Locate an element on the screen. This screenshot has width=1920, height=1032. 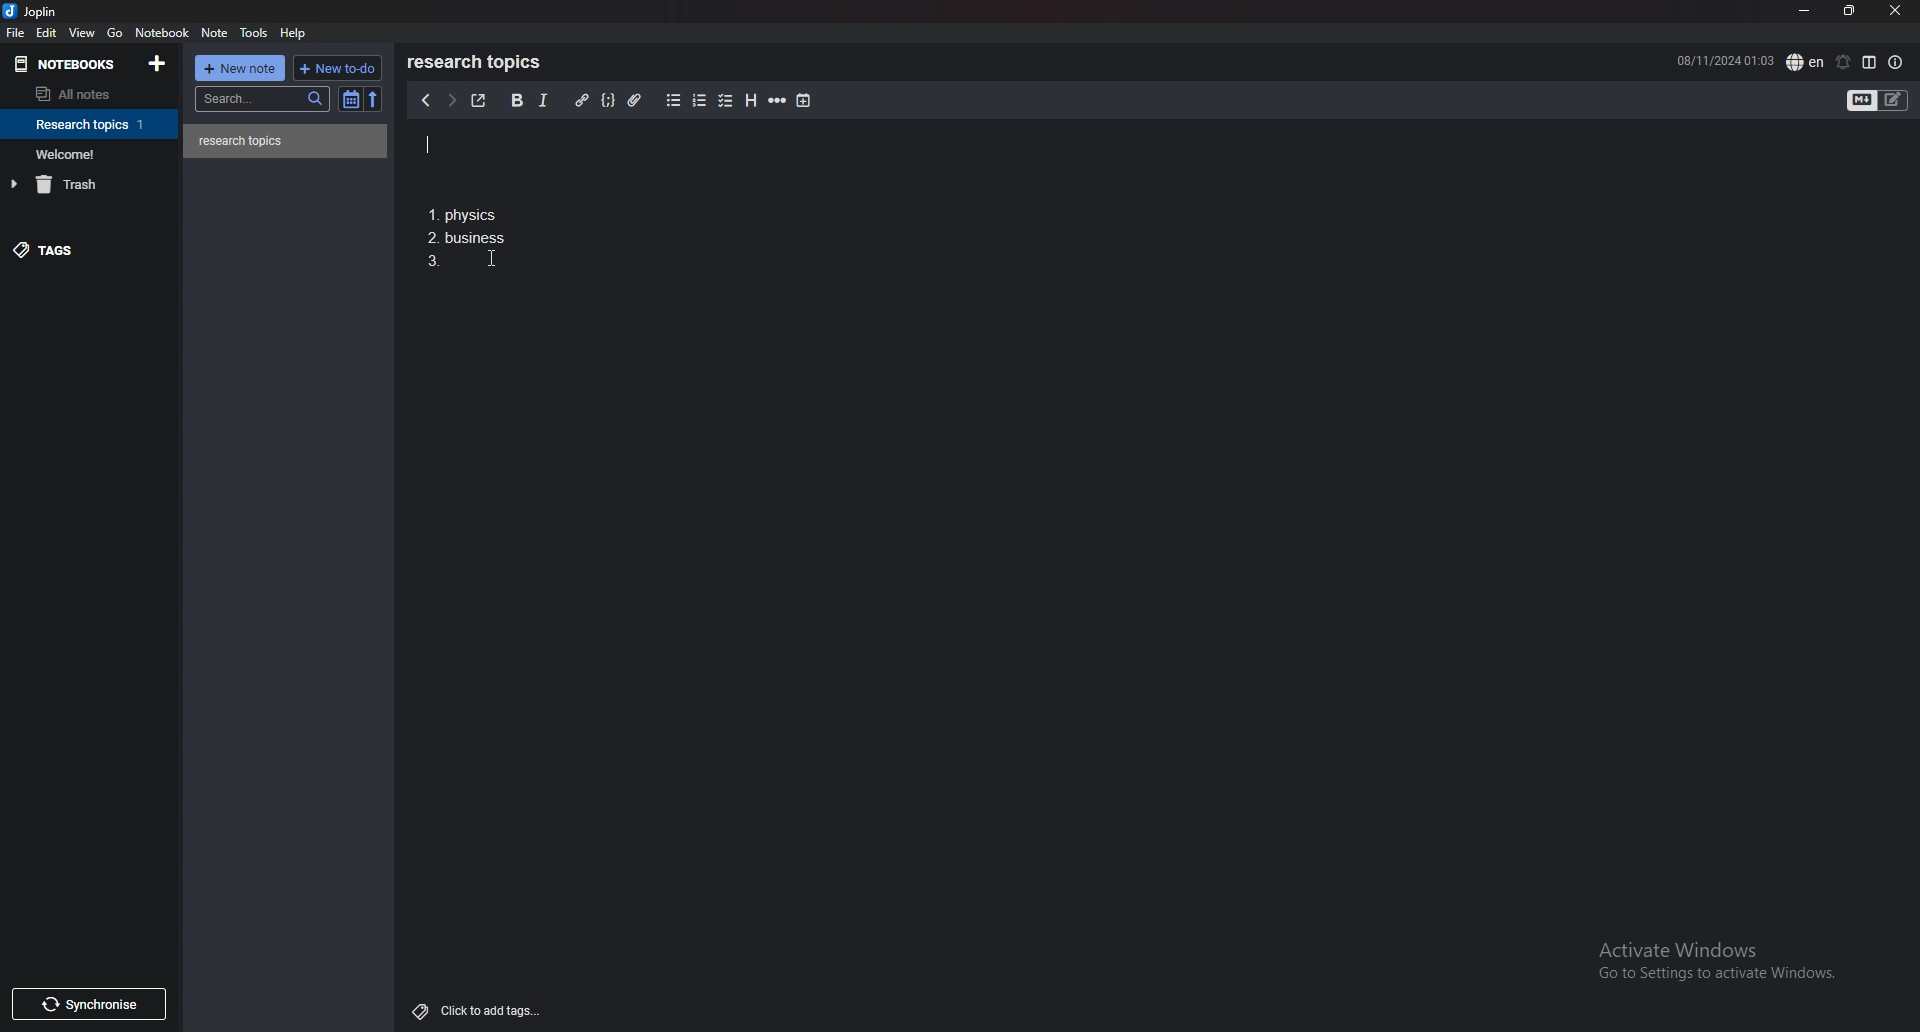
minimize is located at coordinates (1803, 12).